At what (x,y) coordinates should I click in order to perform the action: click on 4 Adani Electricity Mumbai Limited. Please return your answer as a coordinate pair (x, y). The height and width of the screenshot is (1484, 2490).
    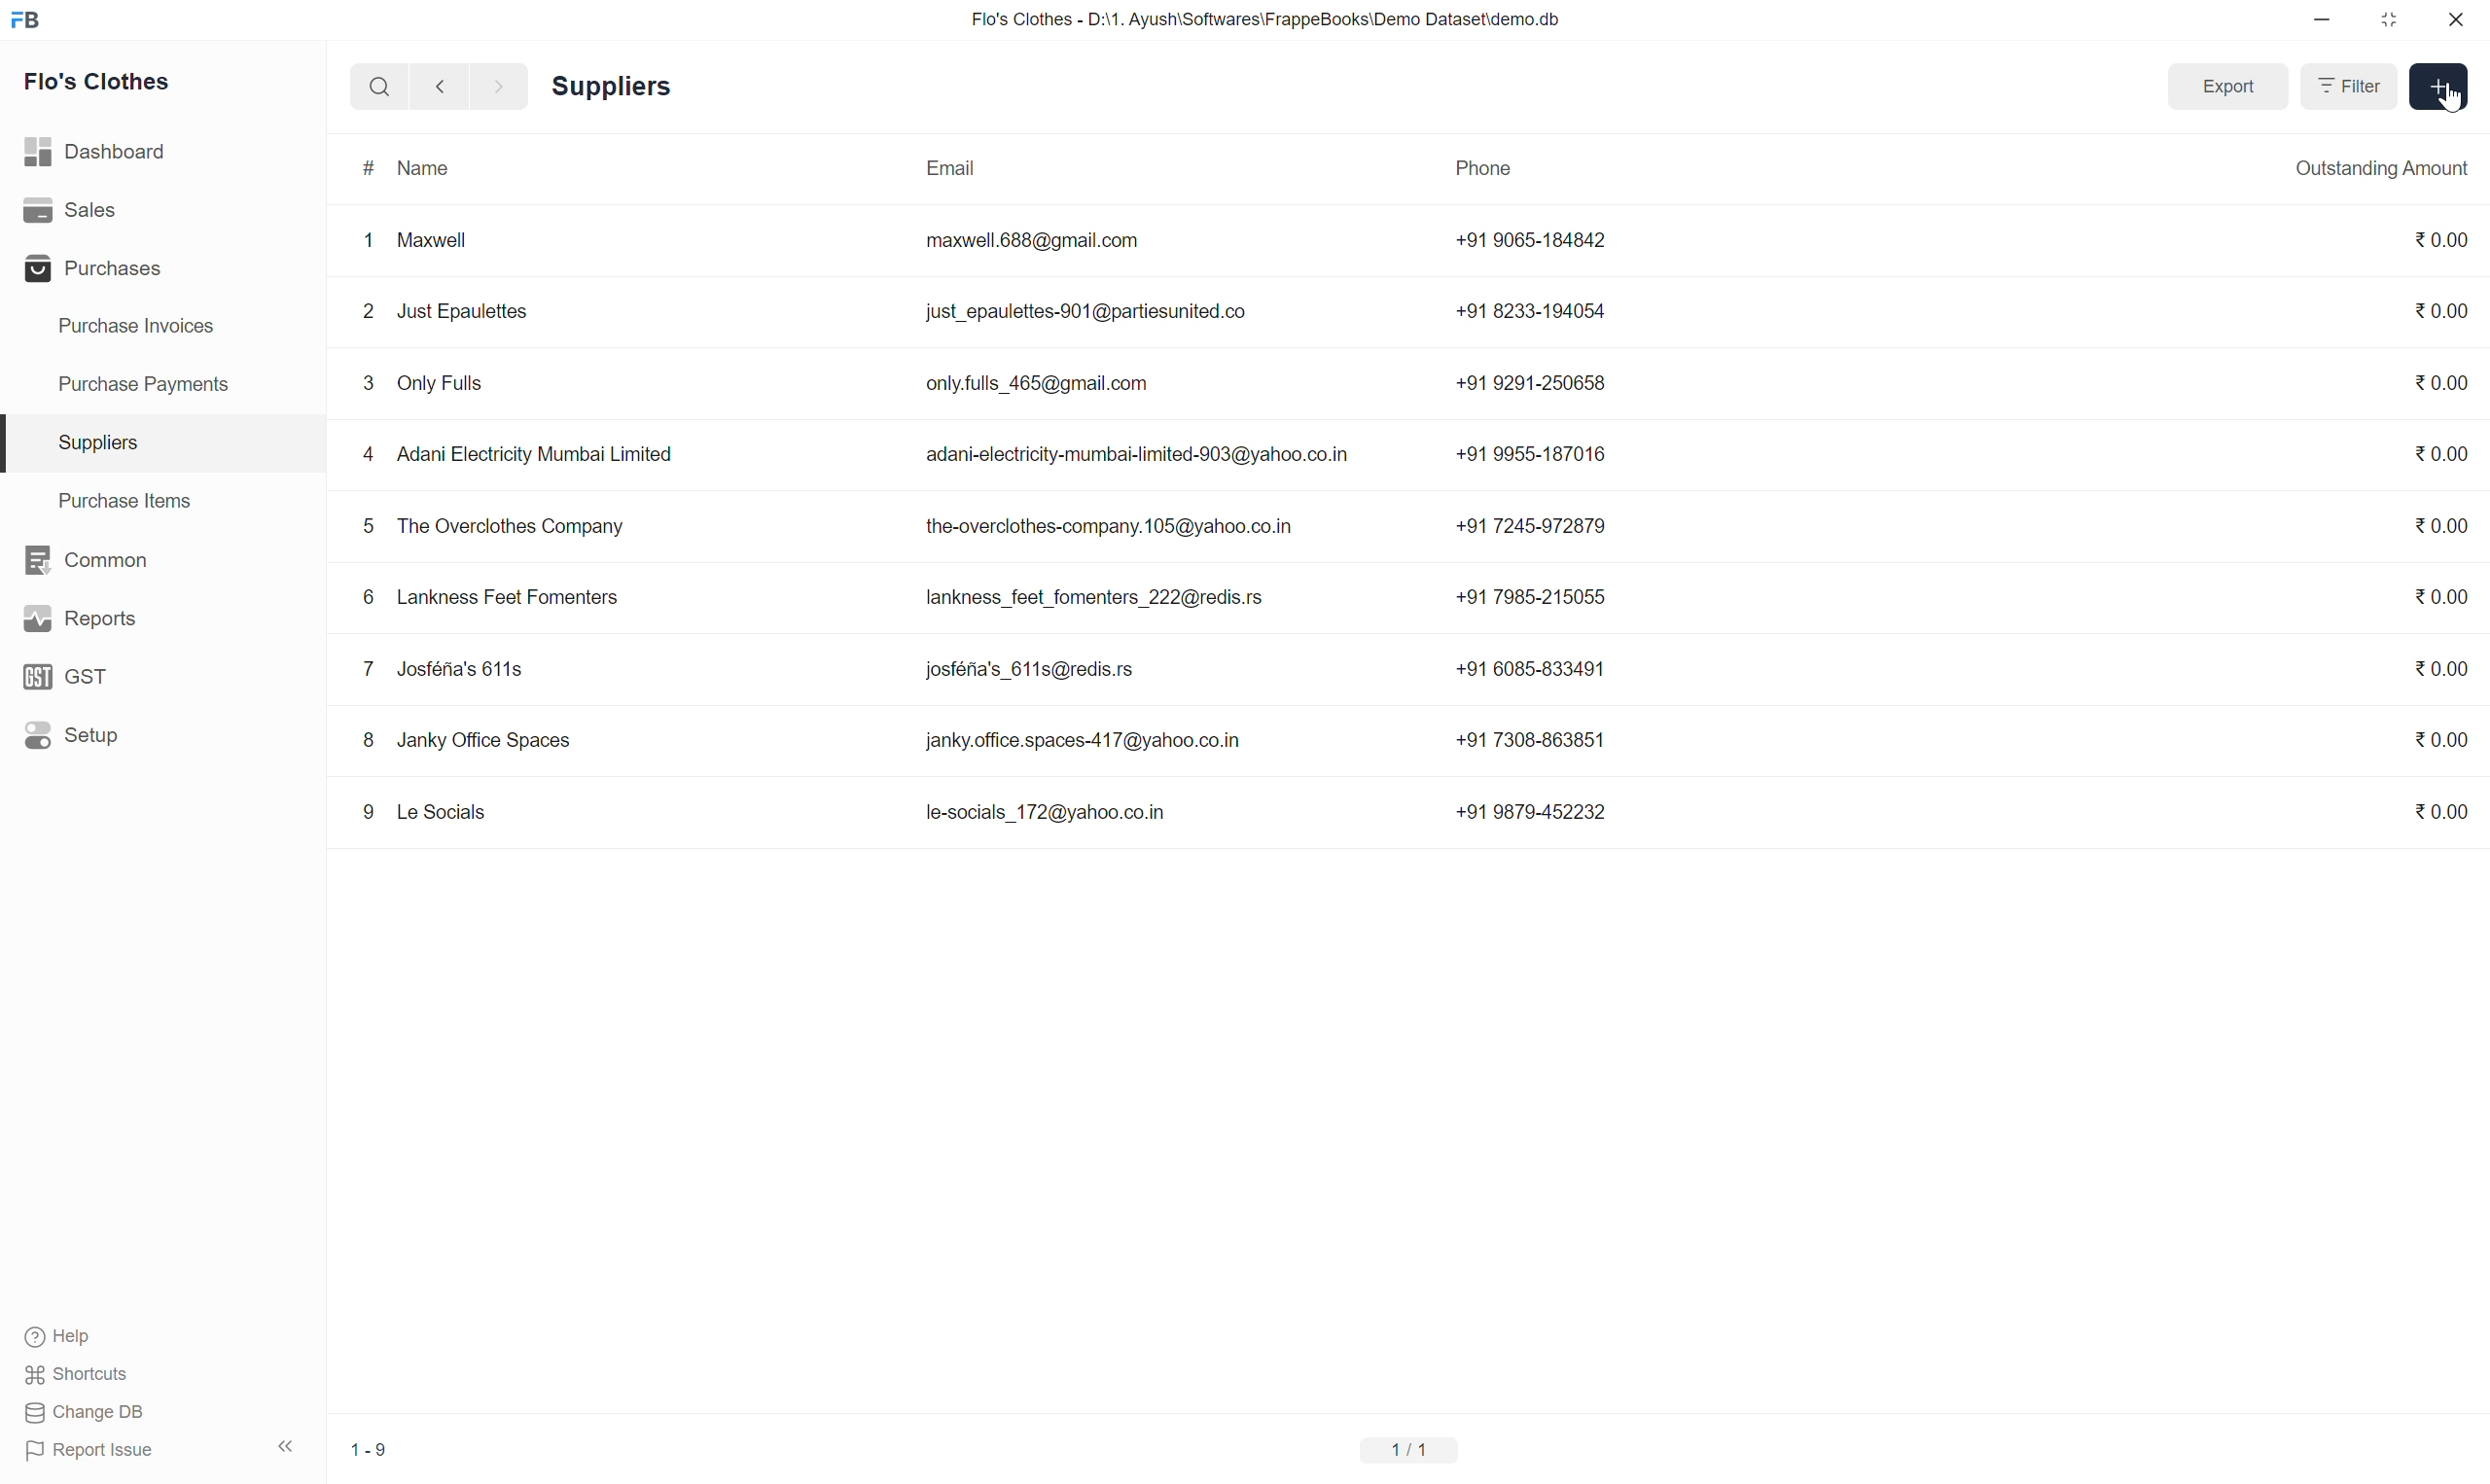
    Looking at the image, I should click on (519, 453).